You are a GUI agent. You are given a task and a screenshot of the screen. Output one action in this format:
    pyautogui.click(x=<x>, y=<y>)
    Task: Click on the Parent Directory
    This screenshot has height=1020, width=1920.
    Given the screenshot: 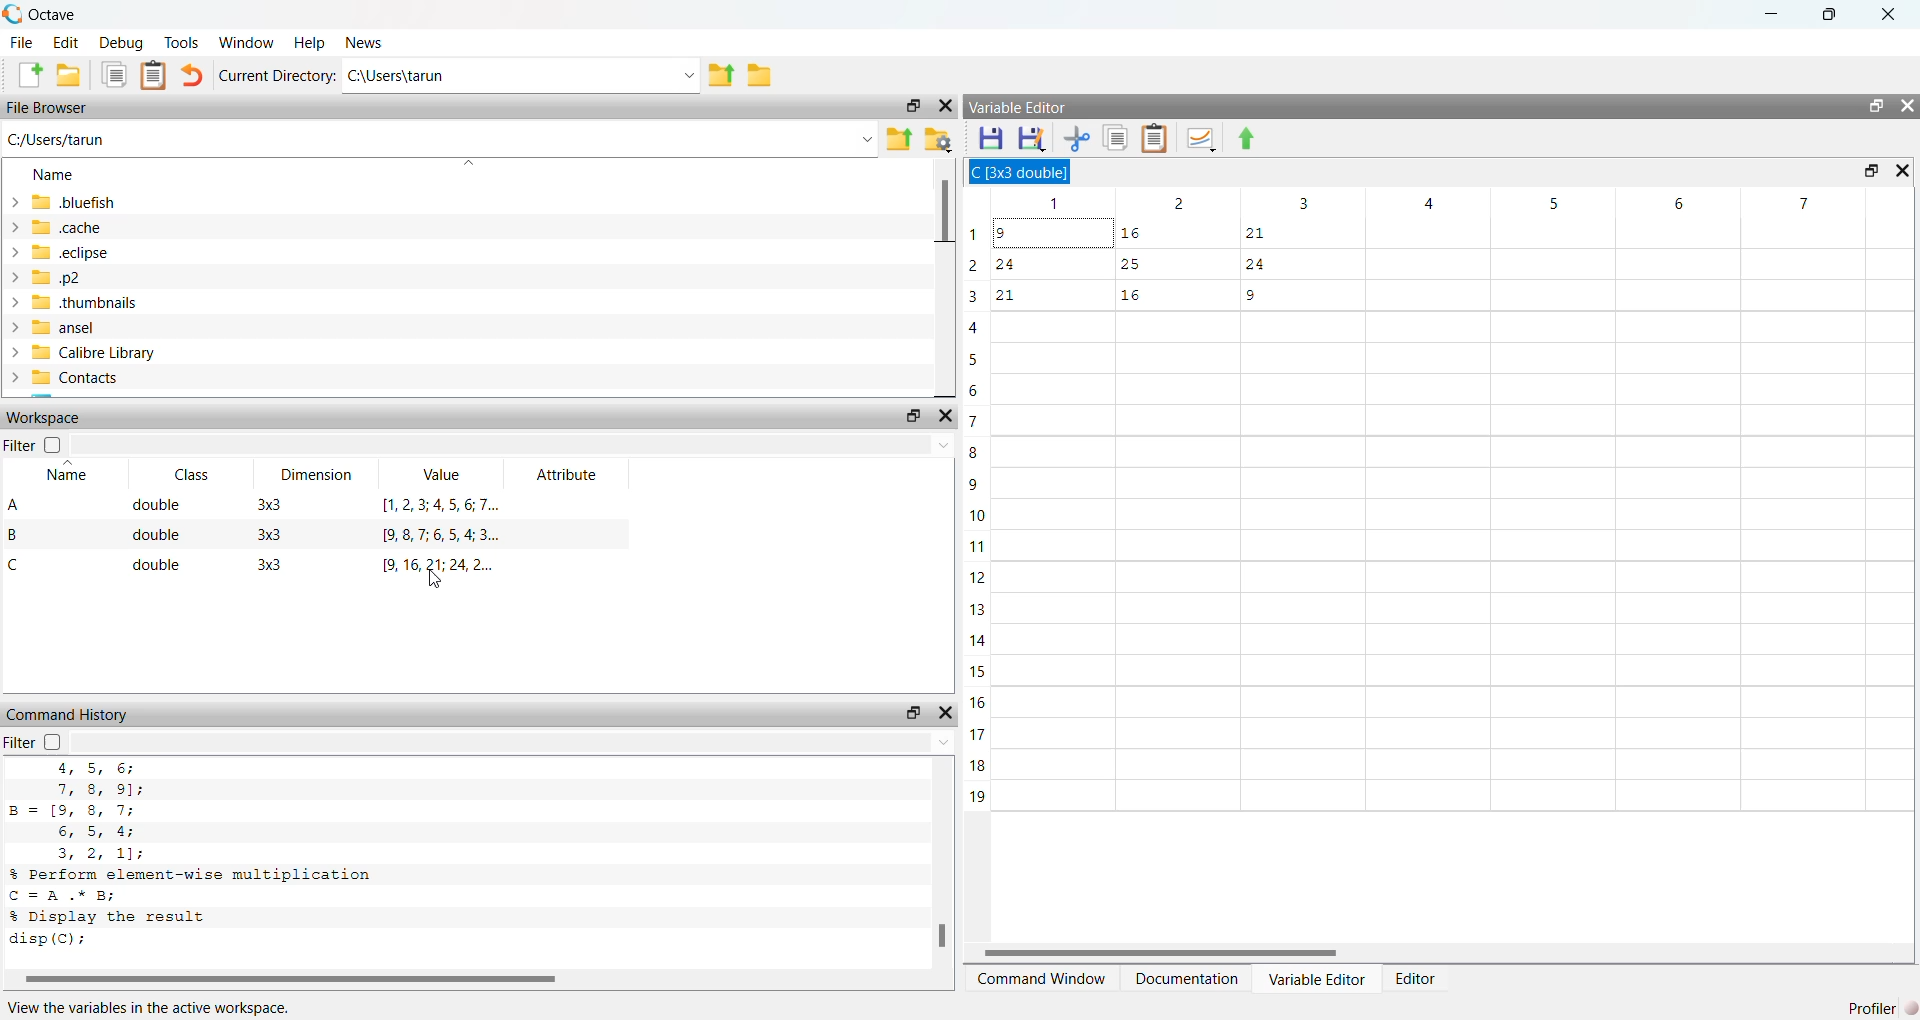 What is the action you would take?
    pyautogui.click(x=901, y=141)
    